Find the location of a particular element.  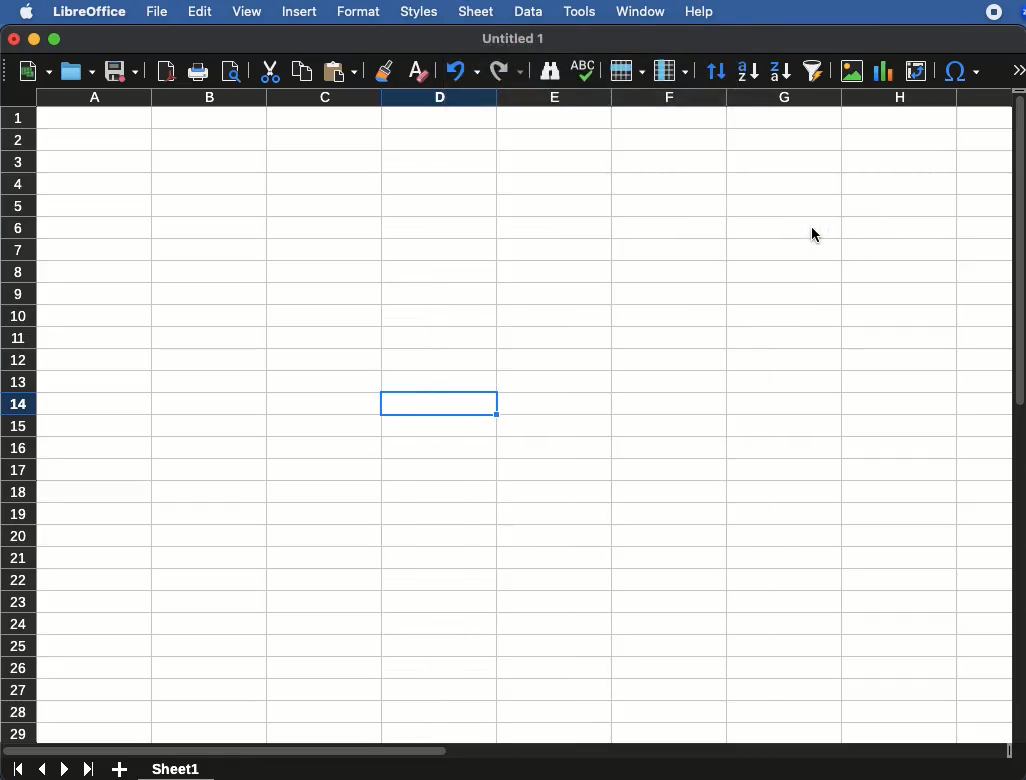

close is located at coordinates (13, 39).